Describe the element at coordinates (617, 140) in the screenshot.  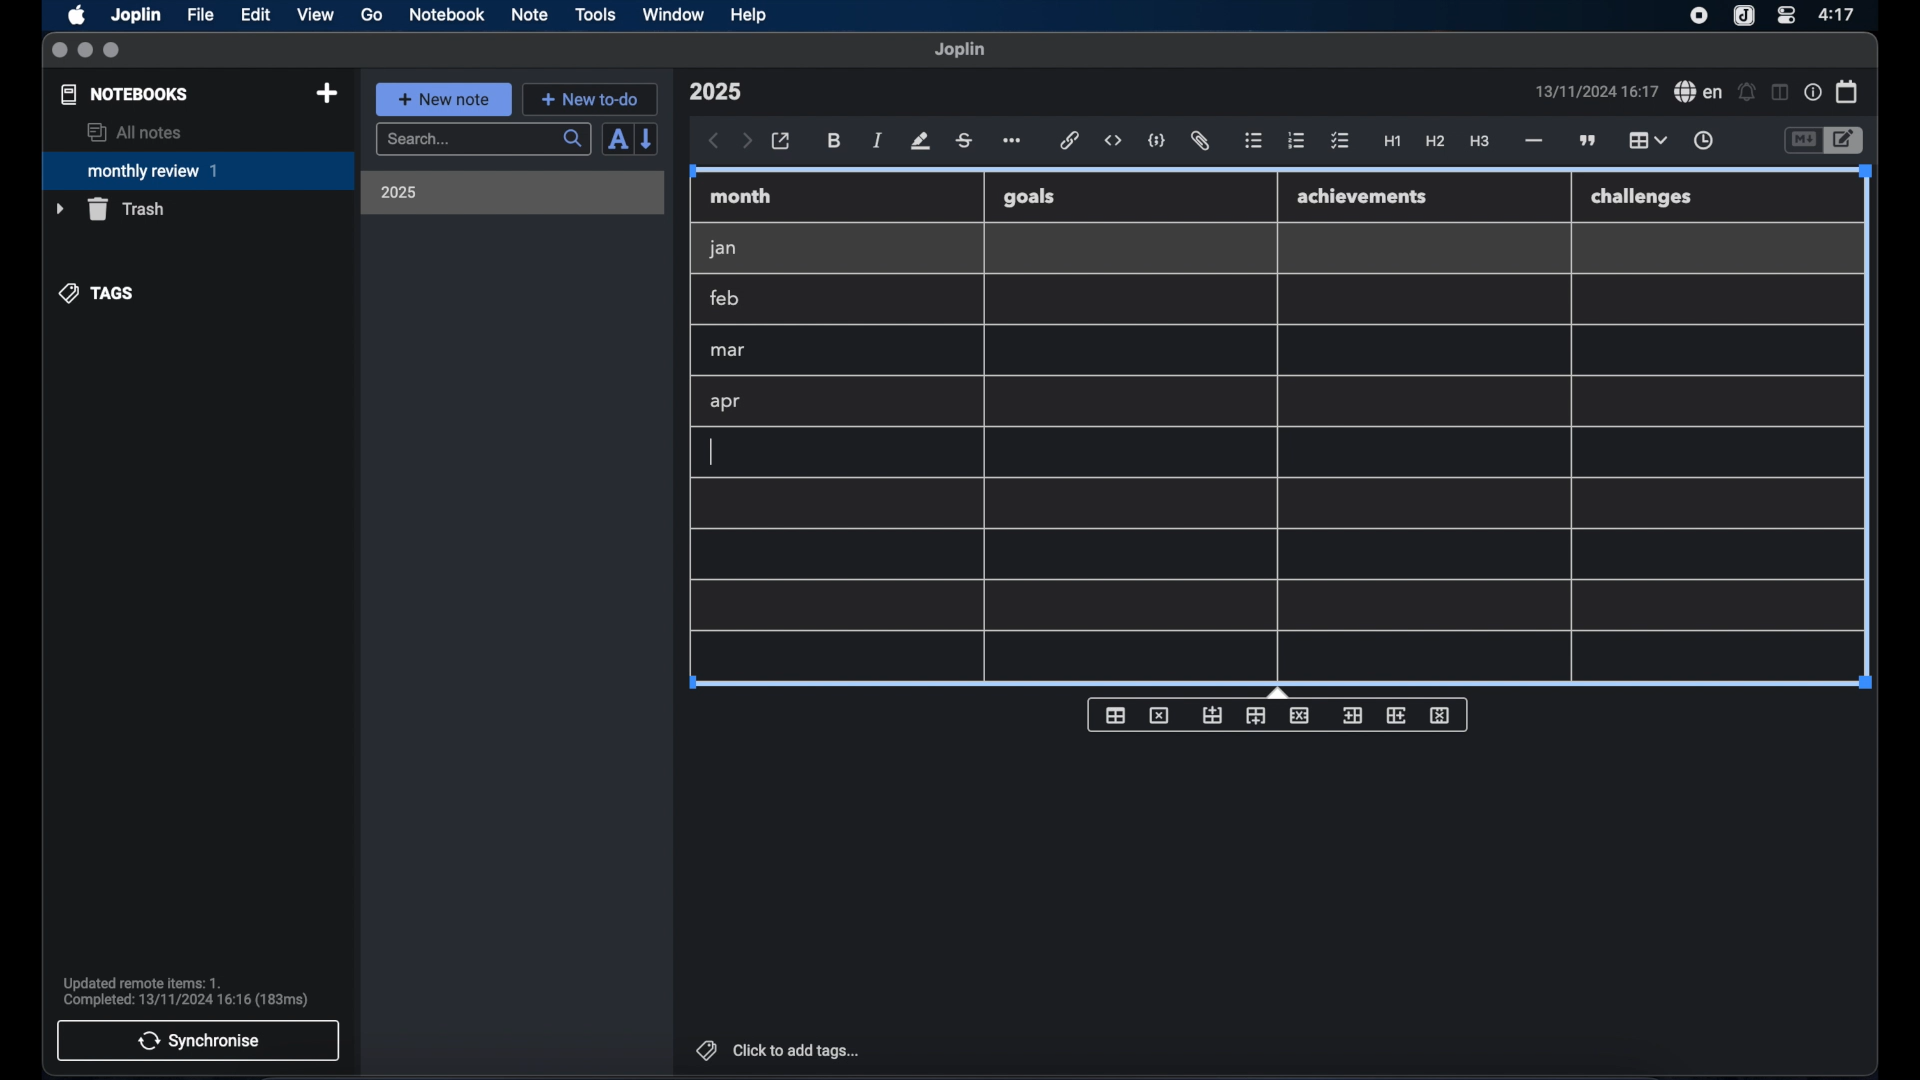
I see `sort order field` at that location.